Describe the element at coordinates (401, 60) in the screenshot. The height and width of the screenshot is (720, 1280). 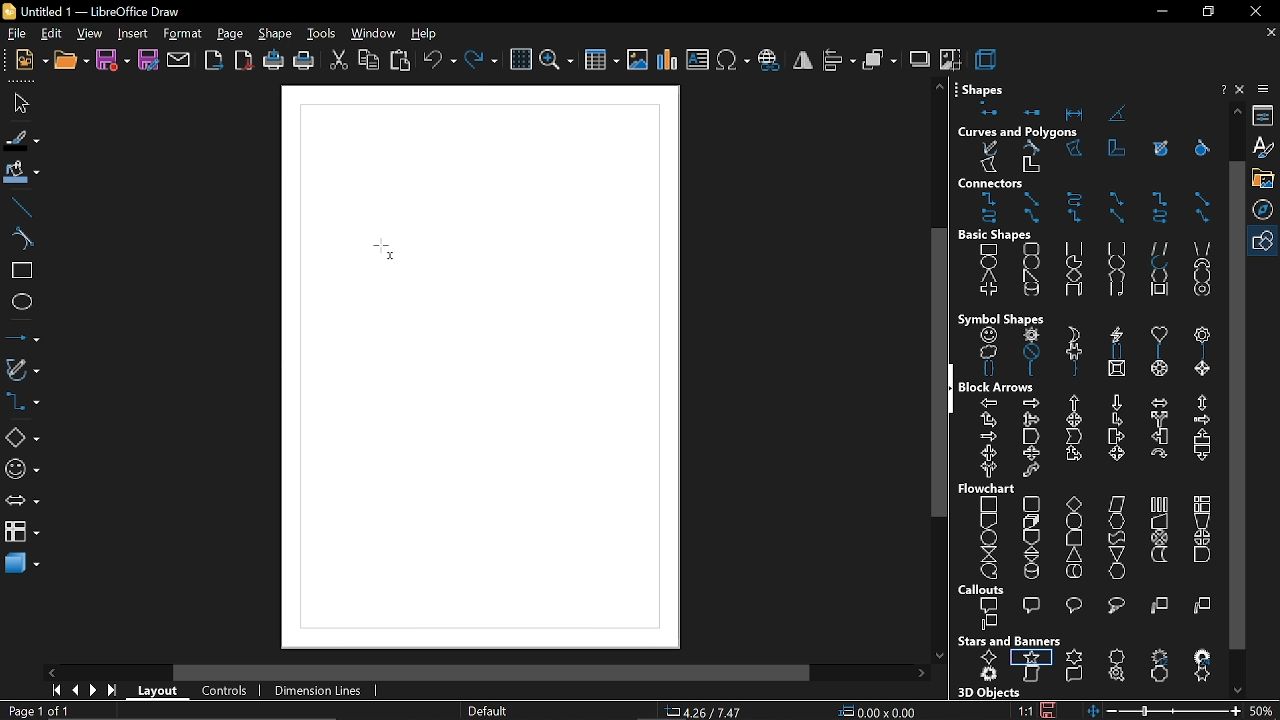
I see `paste` at that location.